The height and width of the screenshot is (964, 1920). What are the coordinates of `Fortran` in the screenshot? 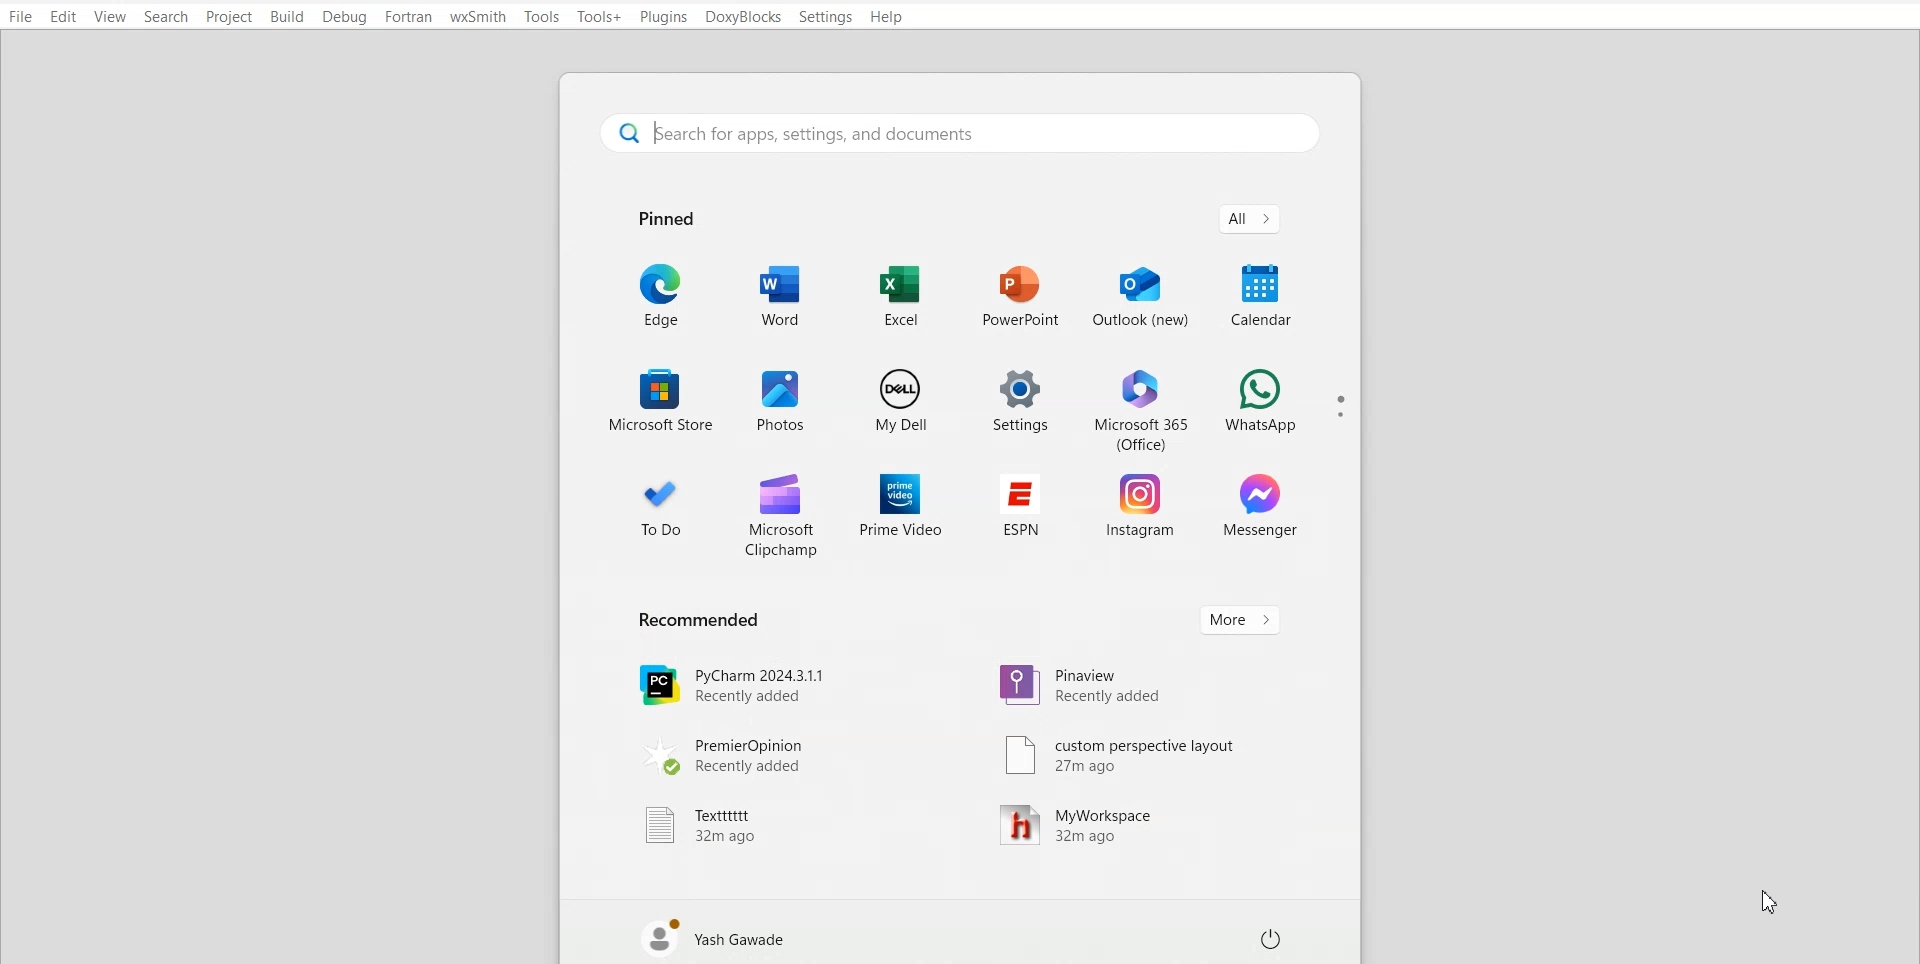 It's located at (410, 17).